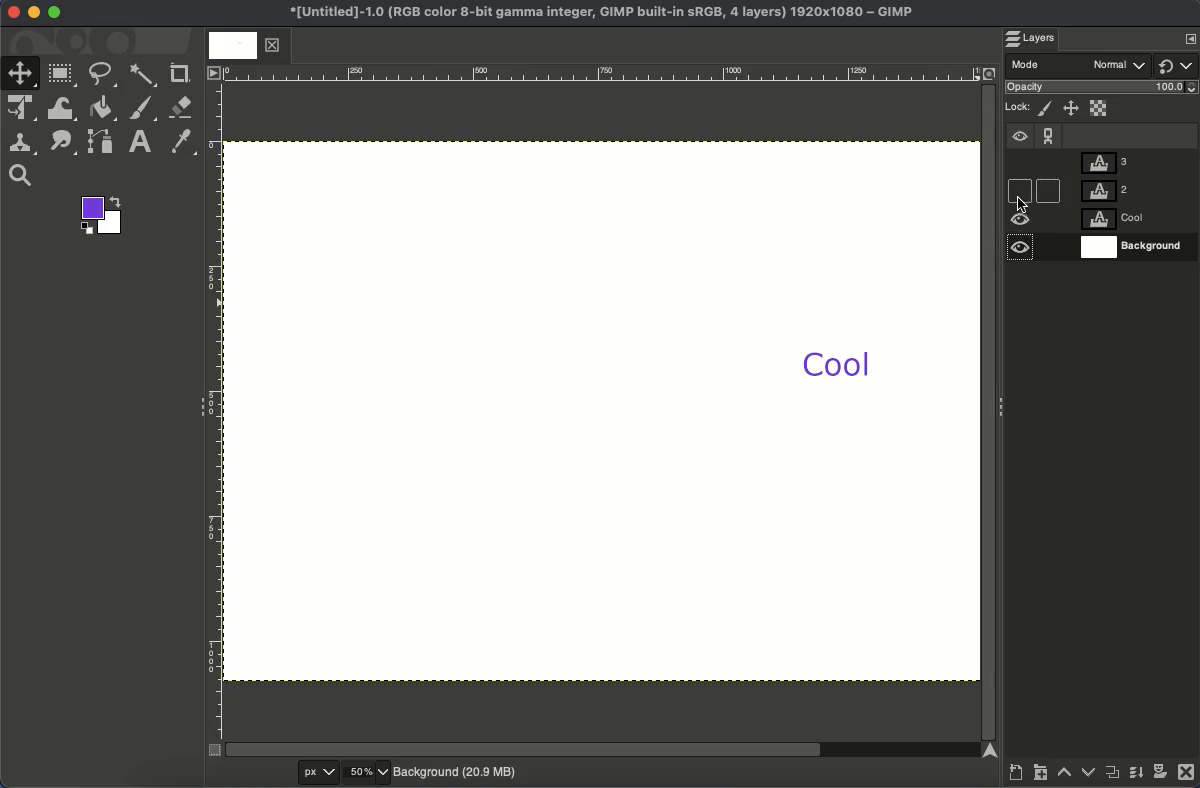 This screenshot has width=1200, height=788. I want to click on Raise layer, so click(1065, 777).